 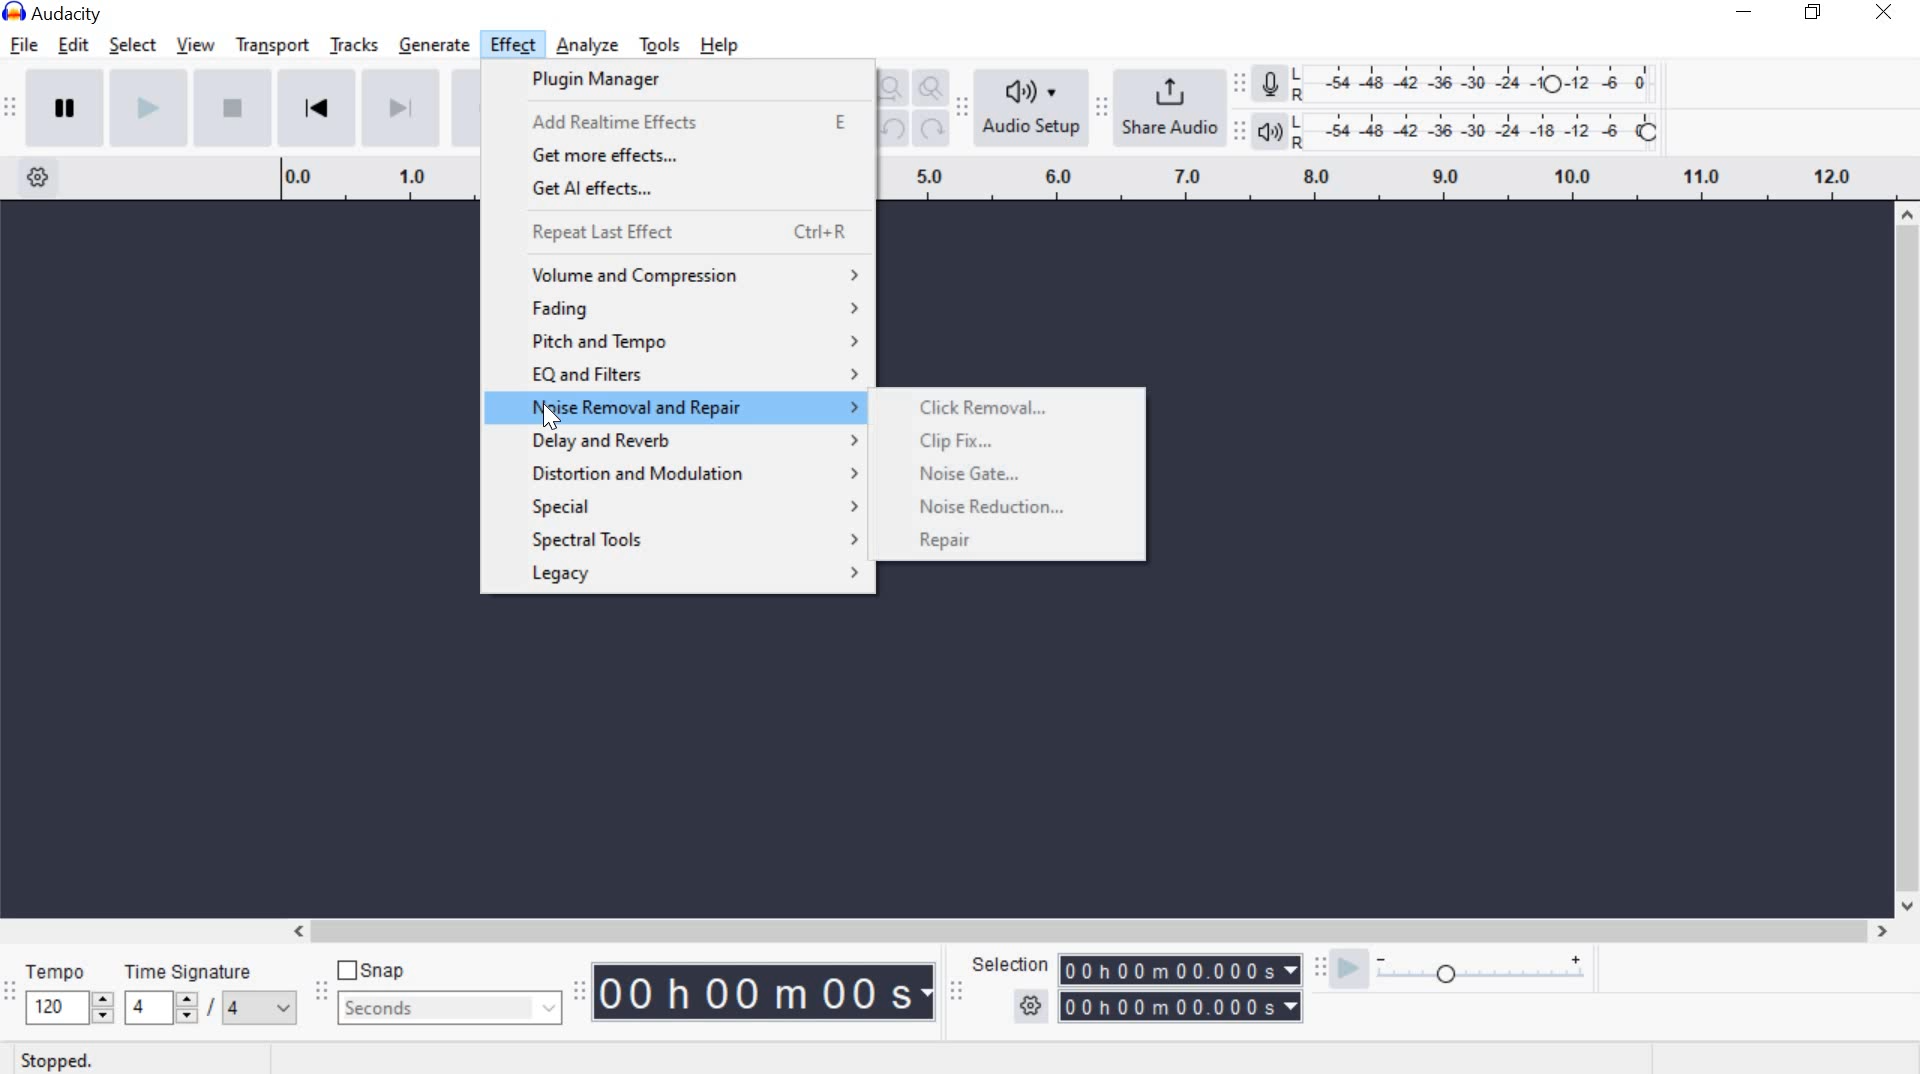 What do you see at coordinates (1486, 975) in the screenshot?
I see `plat at speed` at bounding box center [1486, 975].